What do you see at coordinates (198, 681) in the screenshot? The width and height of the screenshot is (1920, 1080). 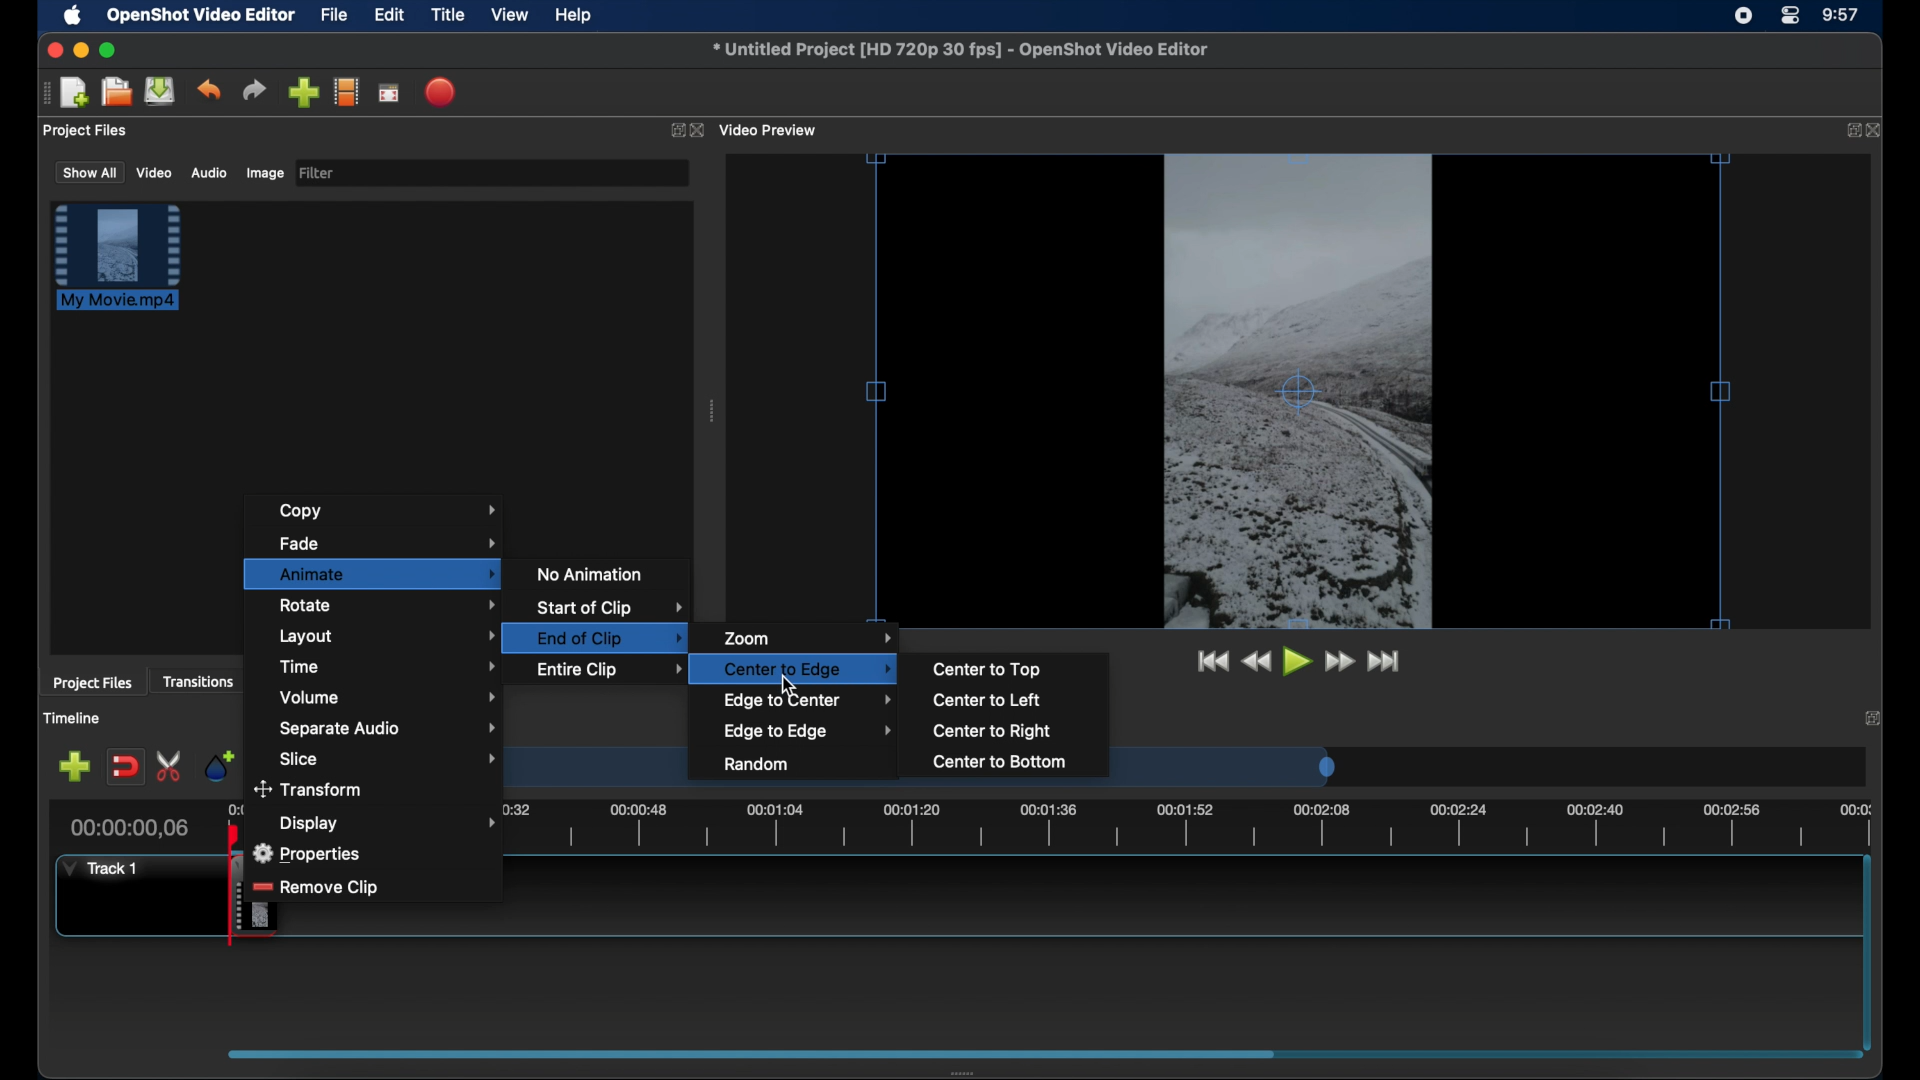 I see `transitions` at bounding box center [198, 681].